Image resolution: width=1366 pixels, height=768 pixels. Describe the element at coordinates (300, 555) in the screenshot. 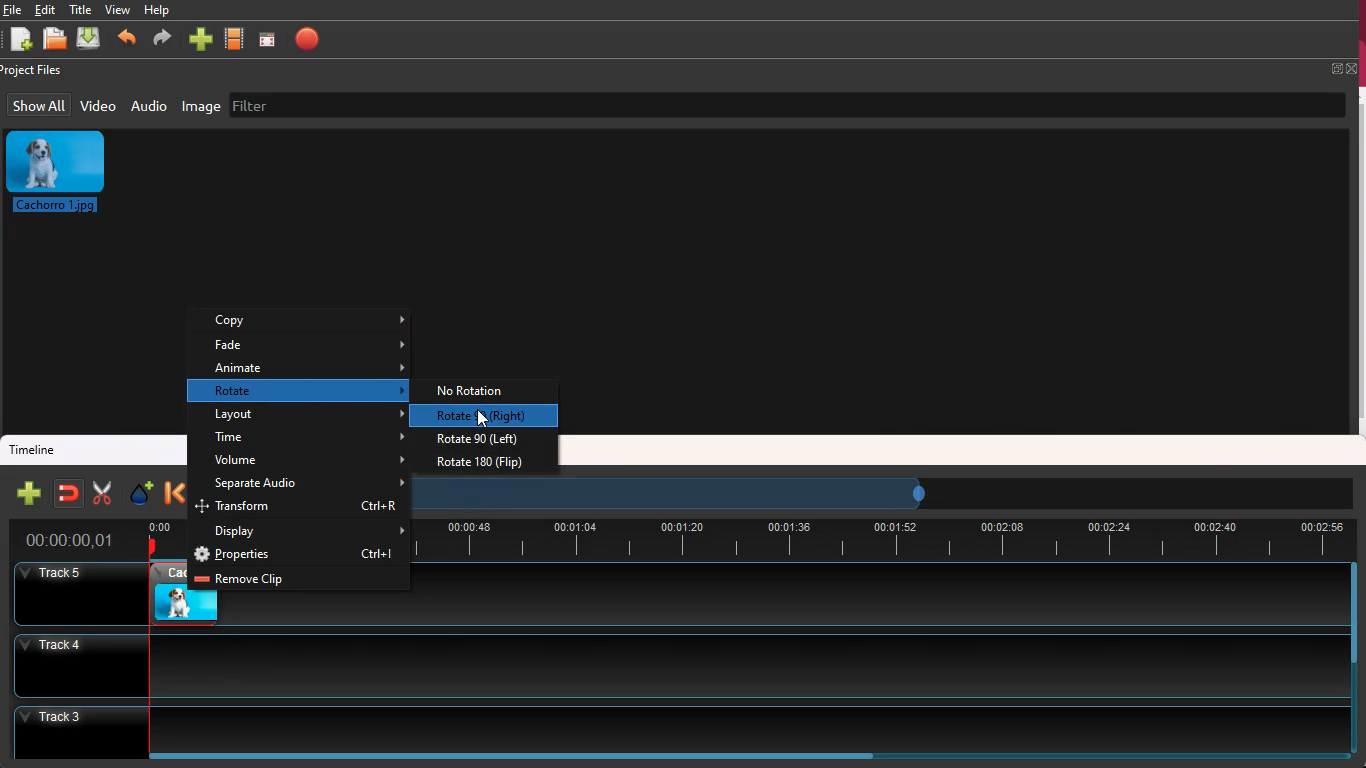

I see `properties` at that location.